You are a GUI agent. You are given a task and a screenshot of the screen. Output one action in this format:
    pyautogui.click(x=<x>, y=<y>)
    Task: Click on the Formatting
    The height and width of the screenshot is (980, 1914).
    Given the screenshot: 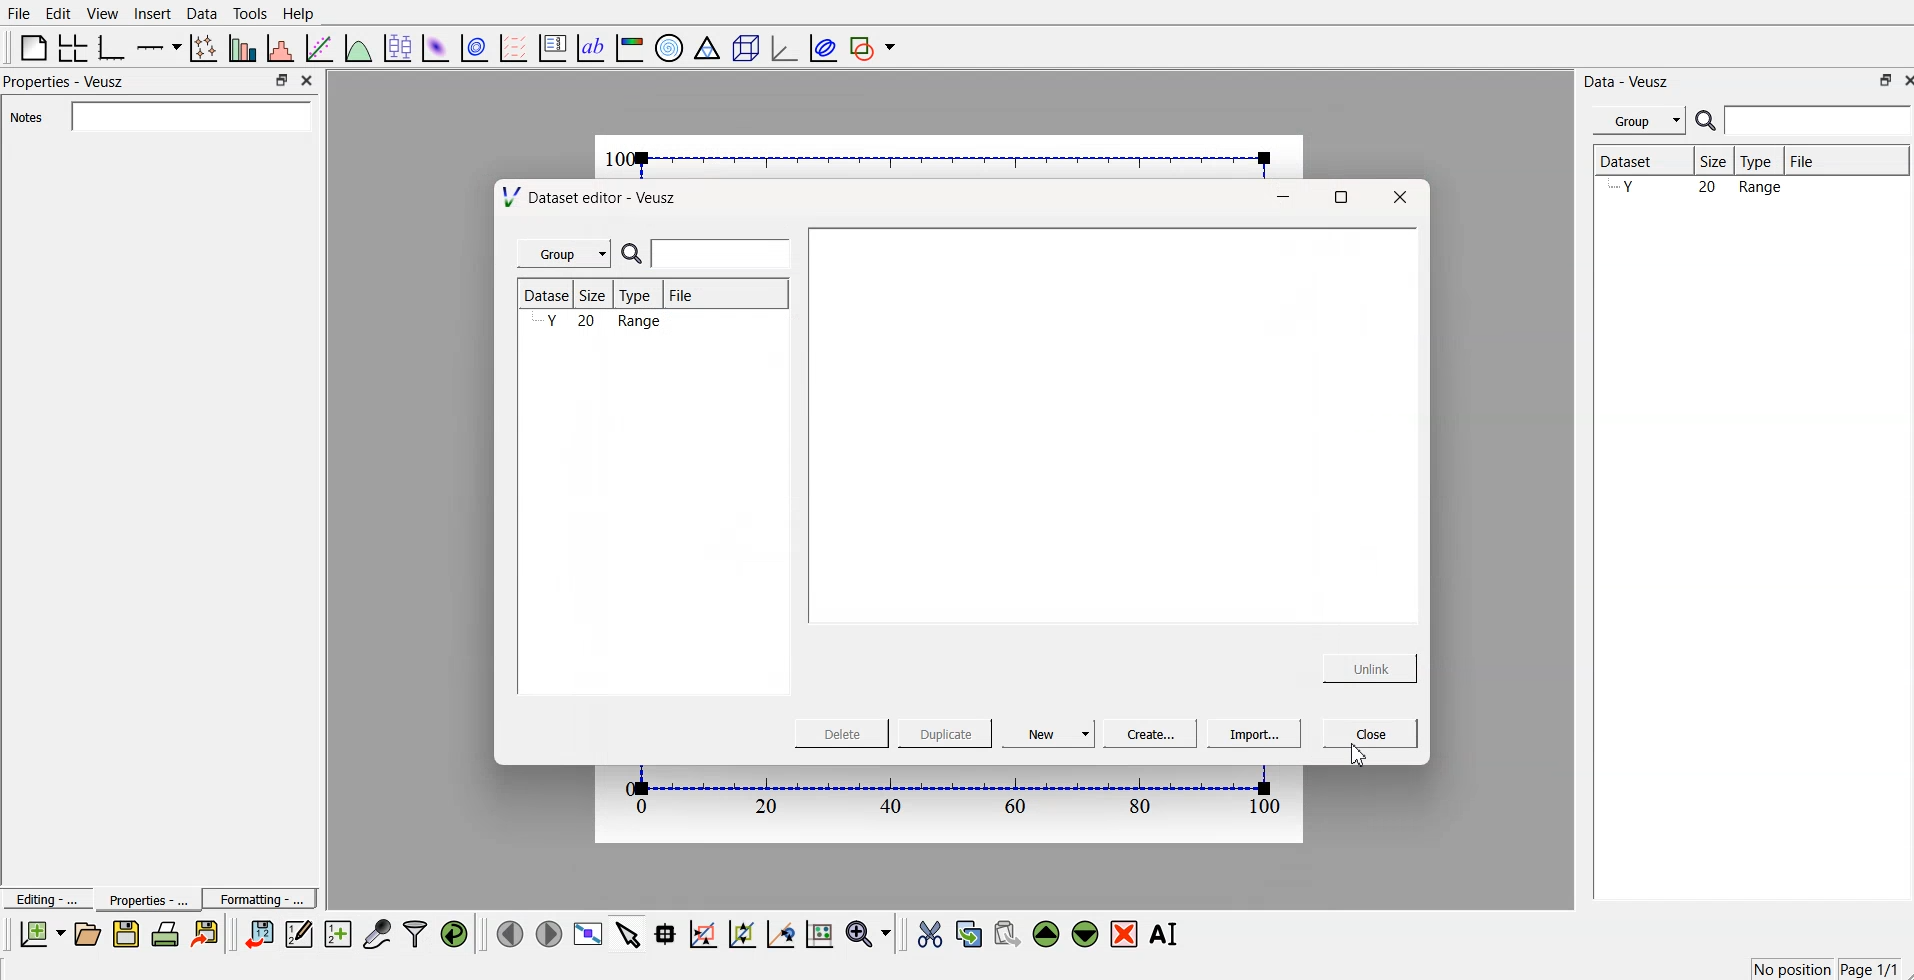 What is the action you would take?
    pyautogui.click(x=260, y=896)
    